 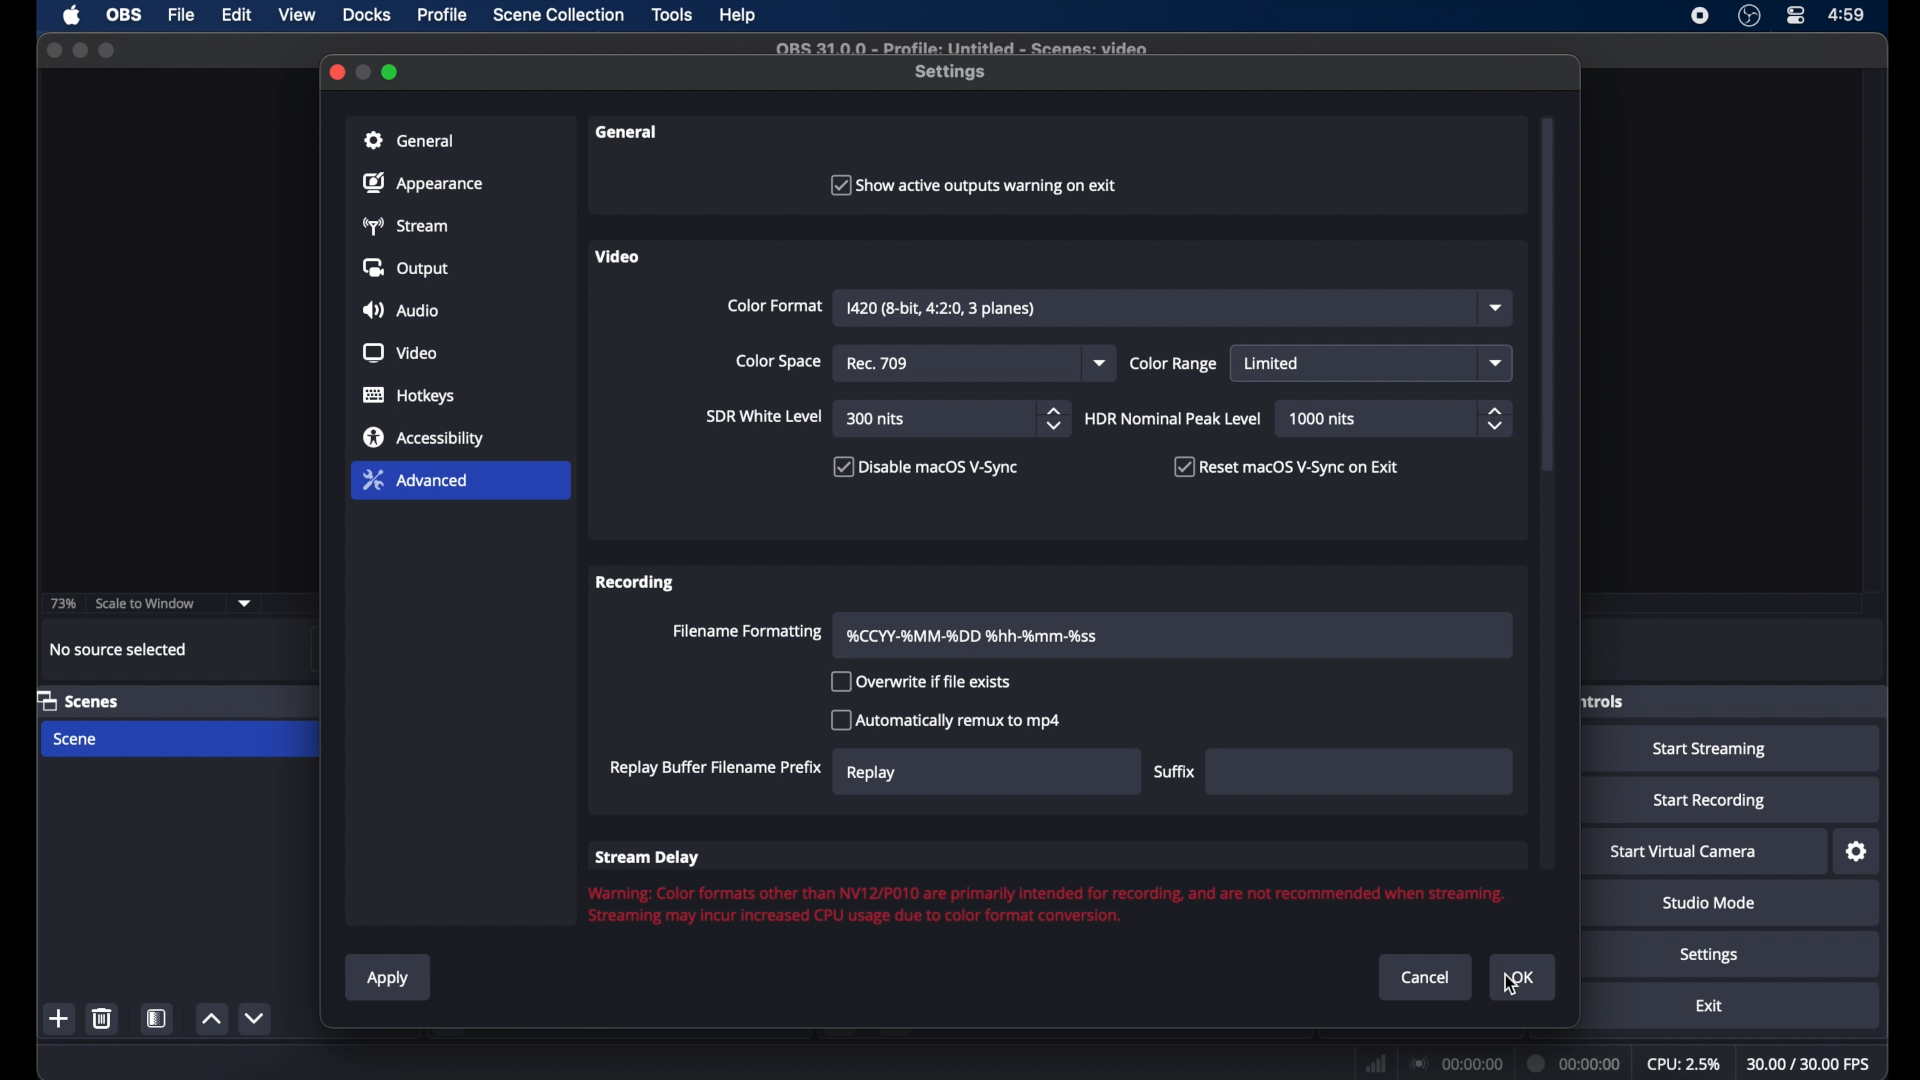 What do you see at coordinates (1171, 420) in the screenshot?
I see `HDR nominal peak level` at bounding box center [1171, 420].